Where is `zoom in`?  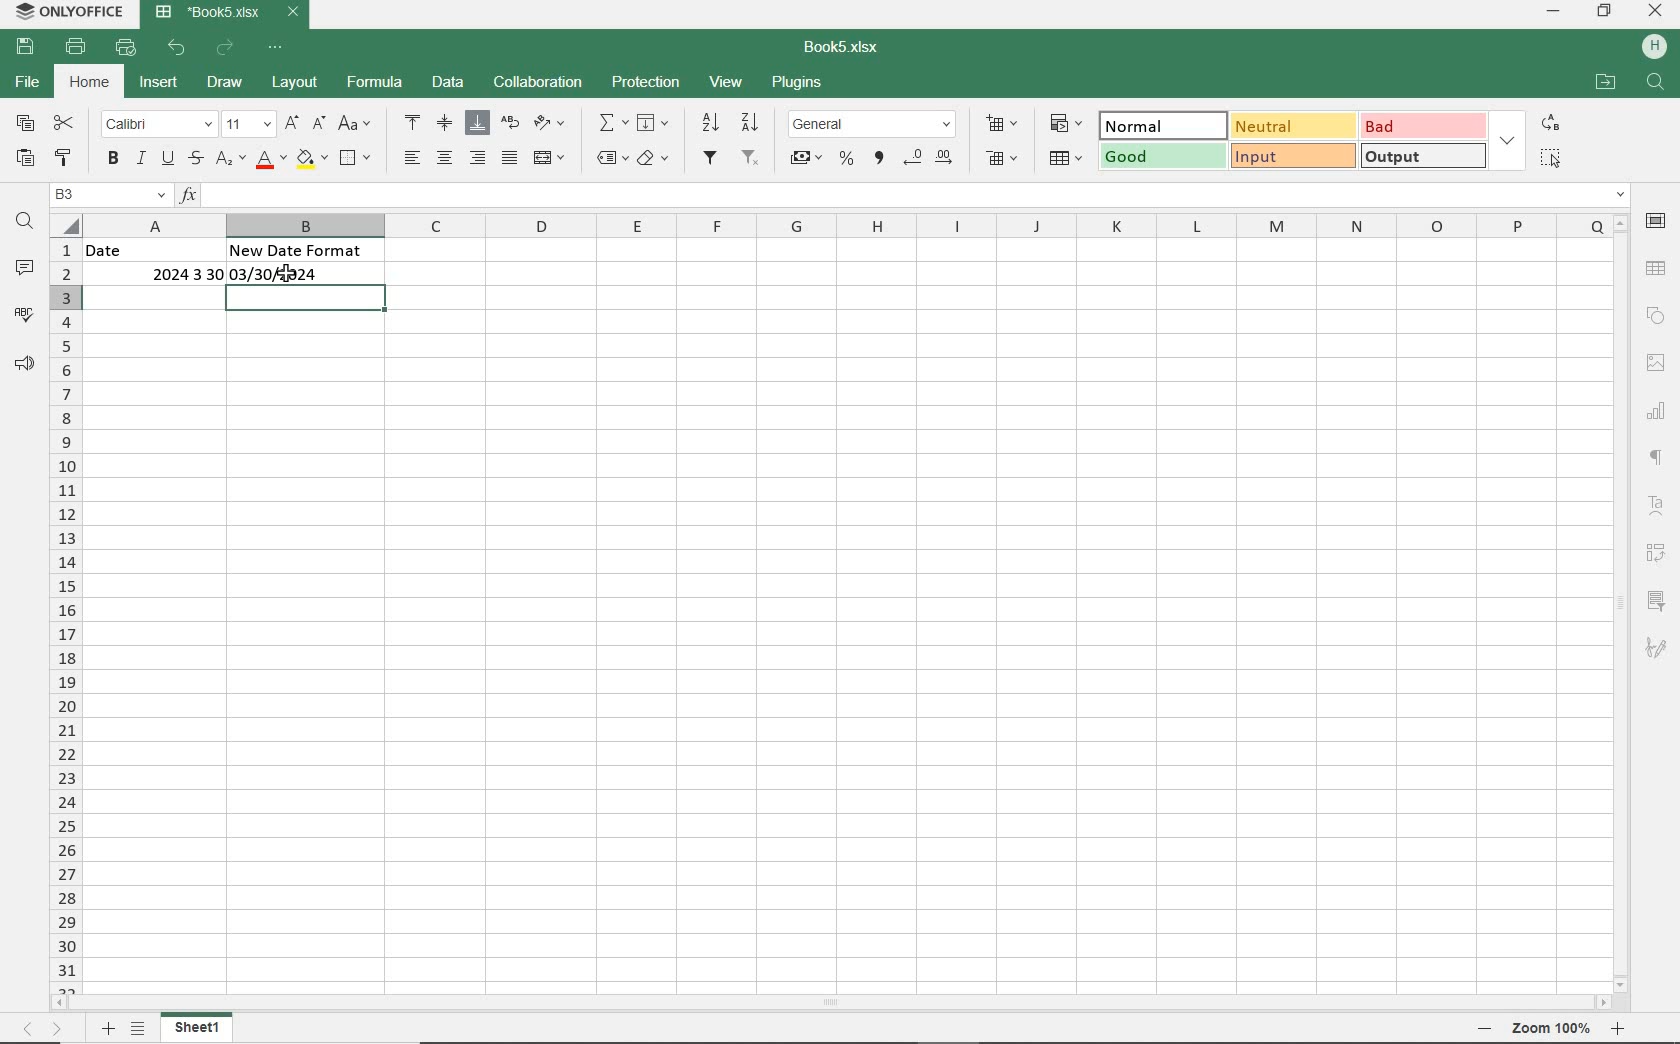
zoom in is located at coordinates (1616, 1029).